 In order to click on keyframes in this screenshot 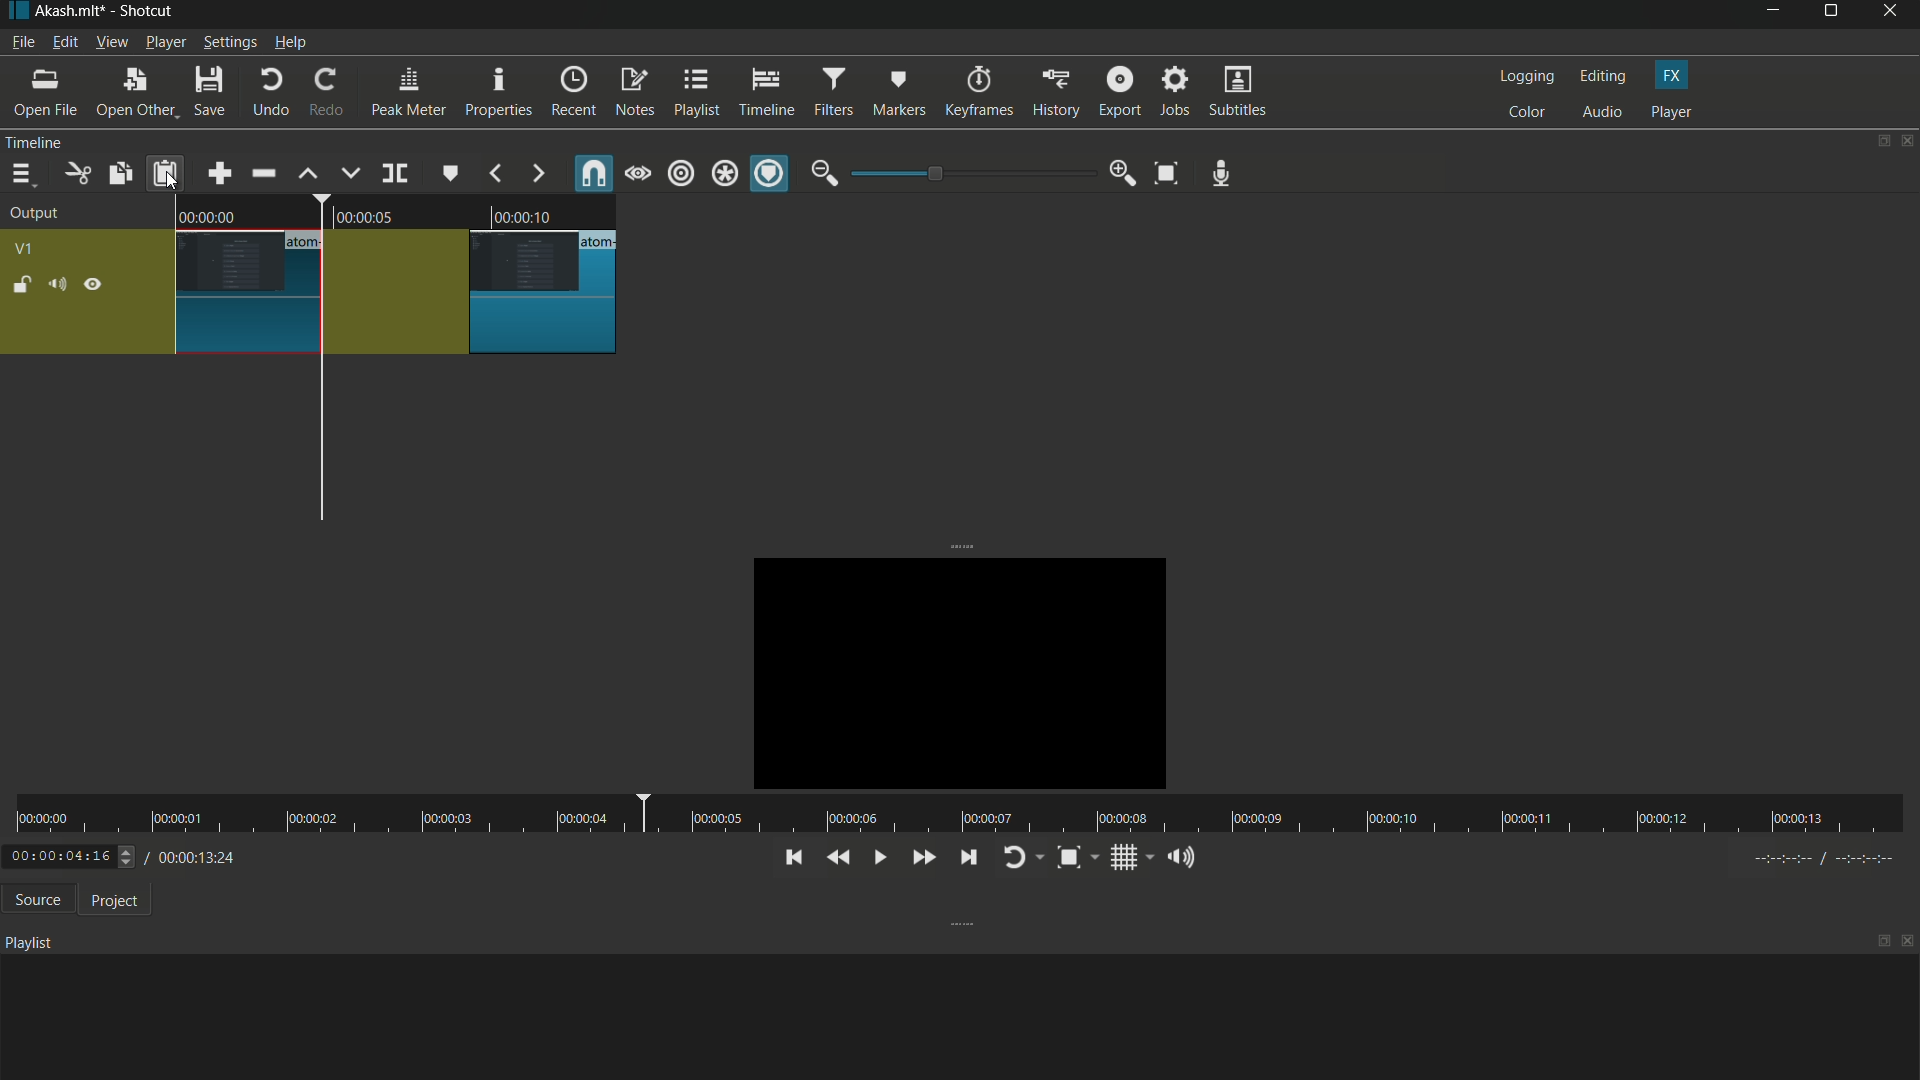, I will do `click(977, 92)`.